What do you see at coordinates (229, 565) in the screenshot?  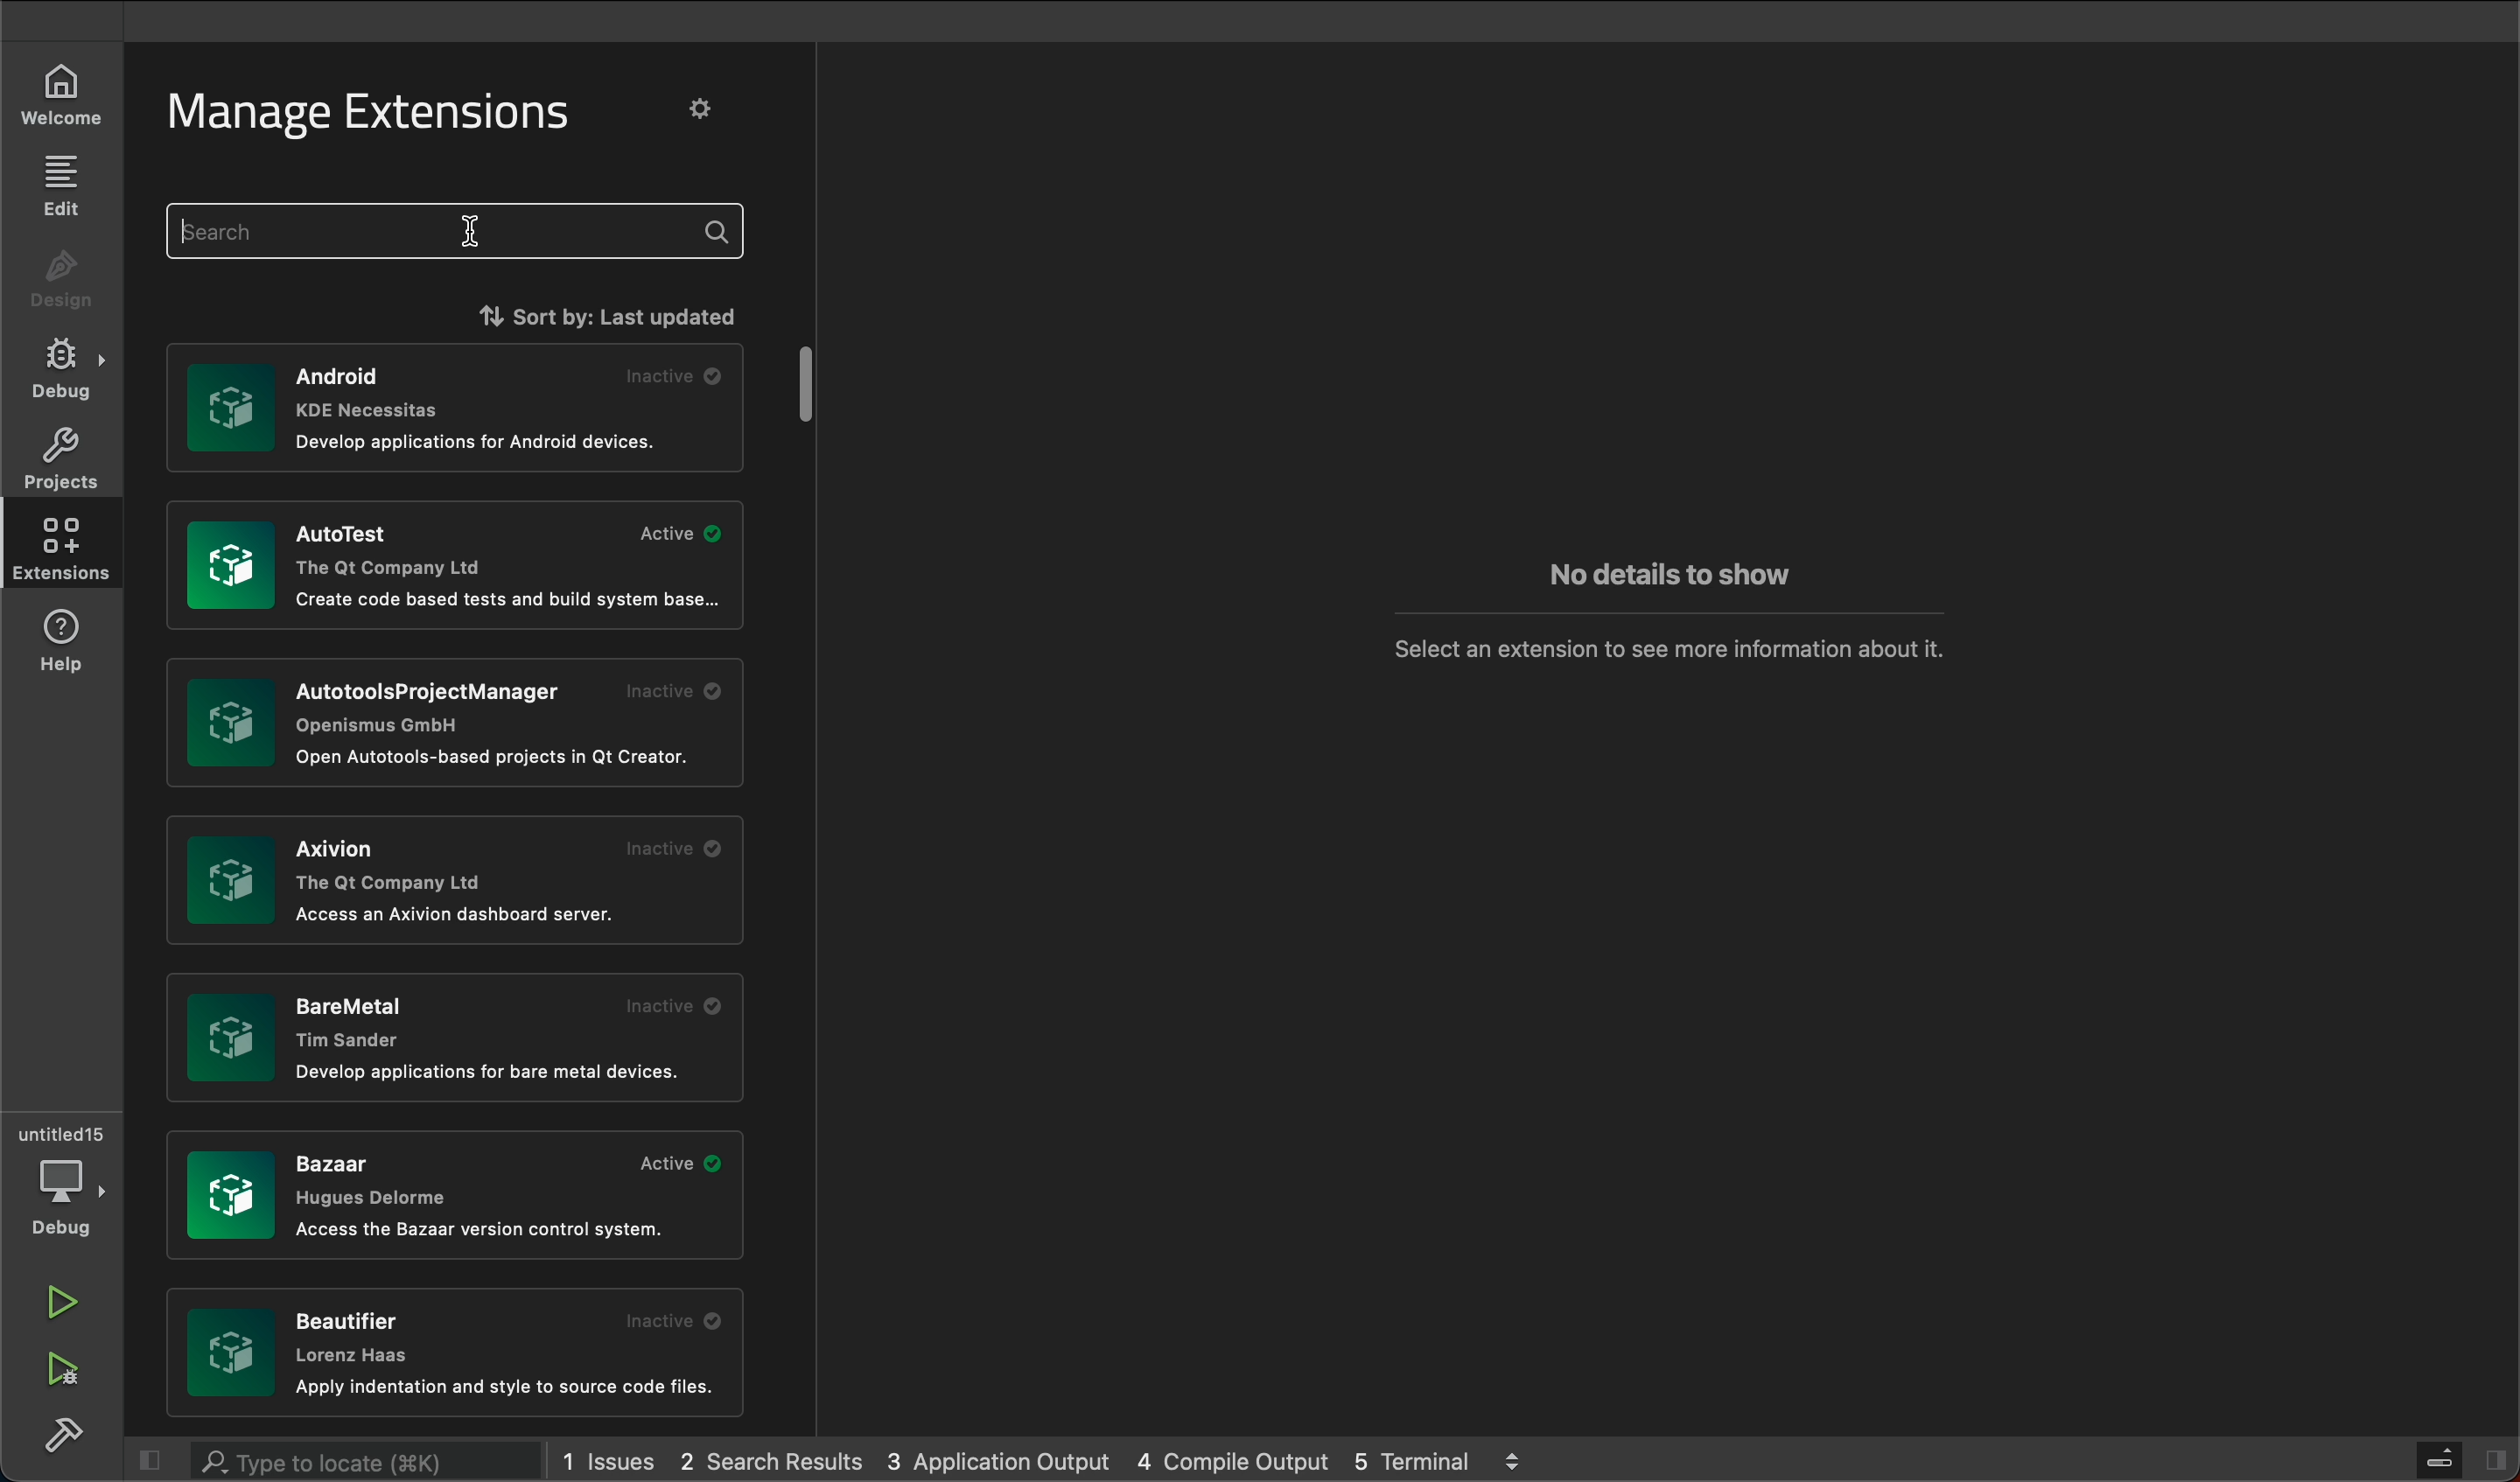 I see `image` at bounding box center [229, 565].